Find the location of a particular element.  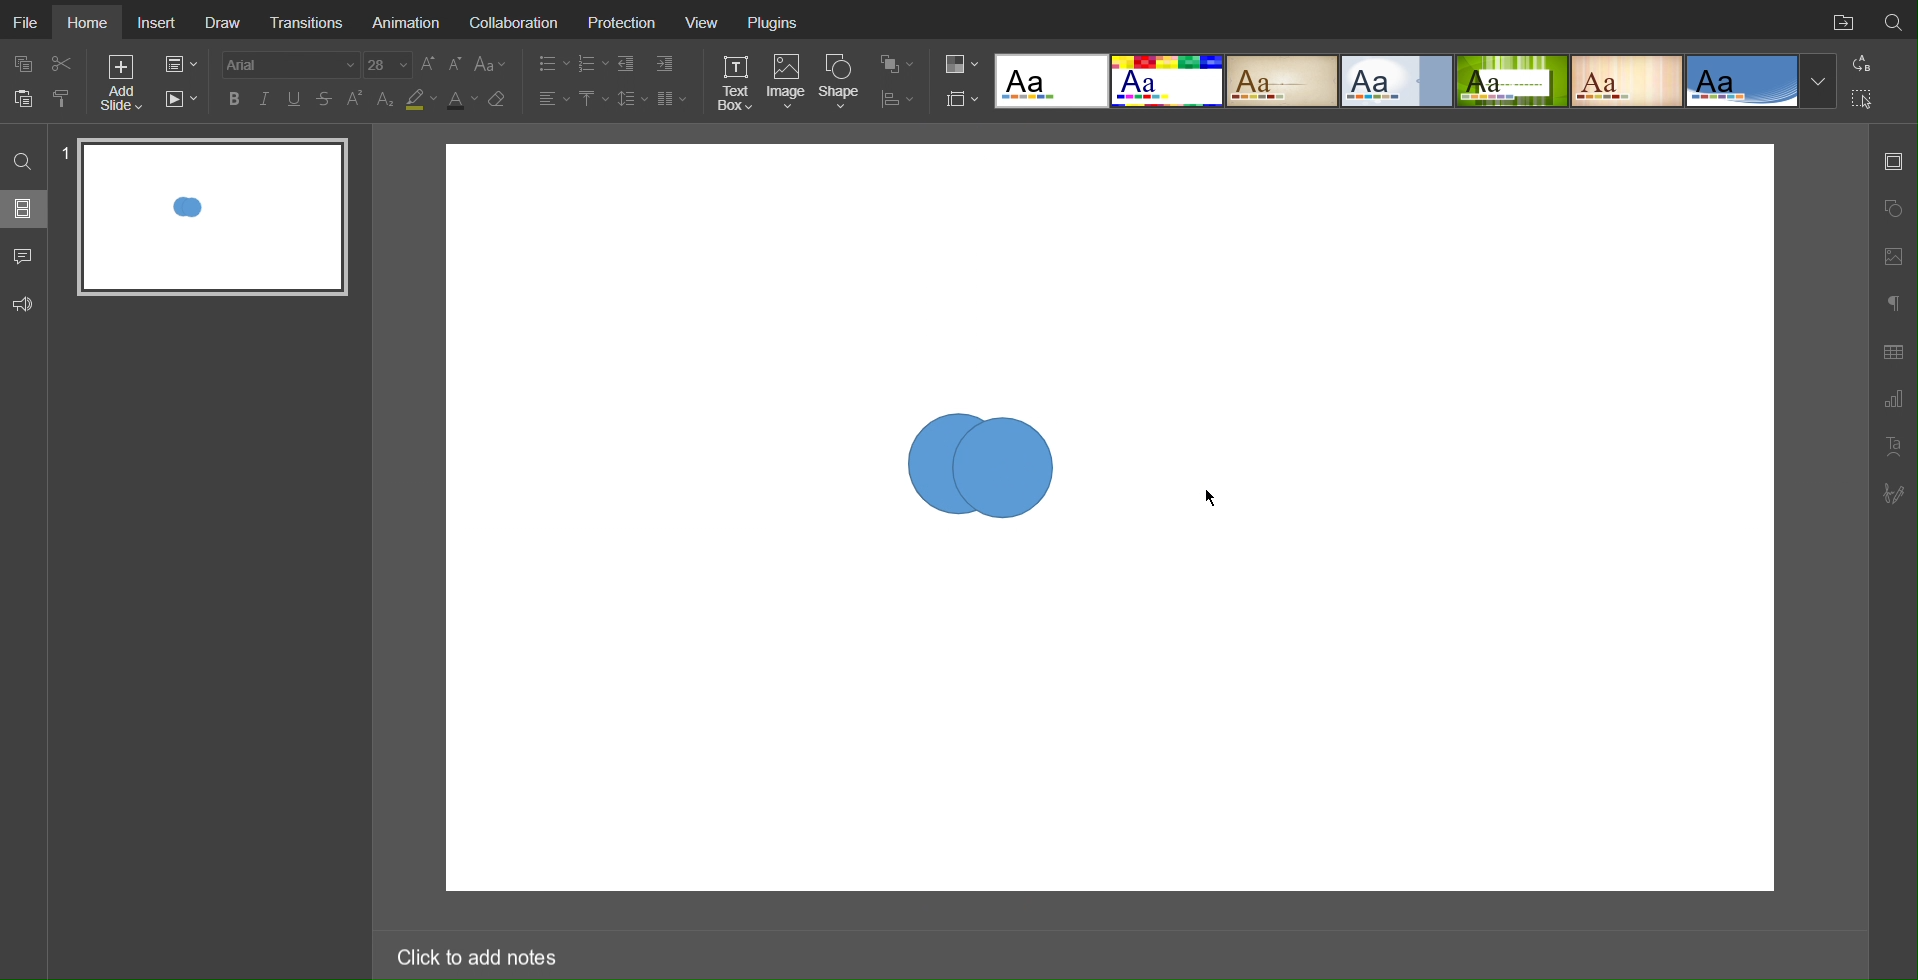

Slide Settings is located at coordinates (958, 99).